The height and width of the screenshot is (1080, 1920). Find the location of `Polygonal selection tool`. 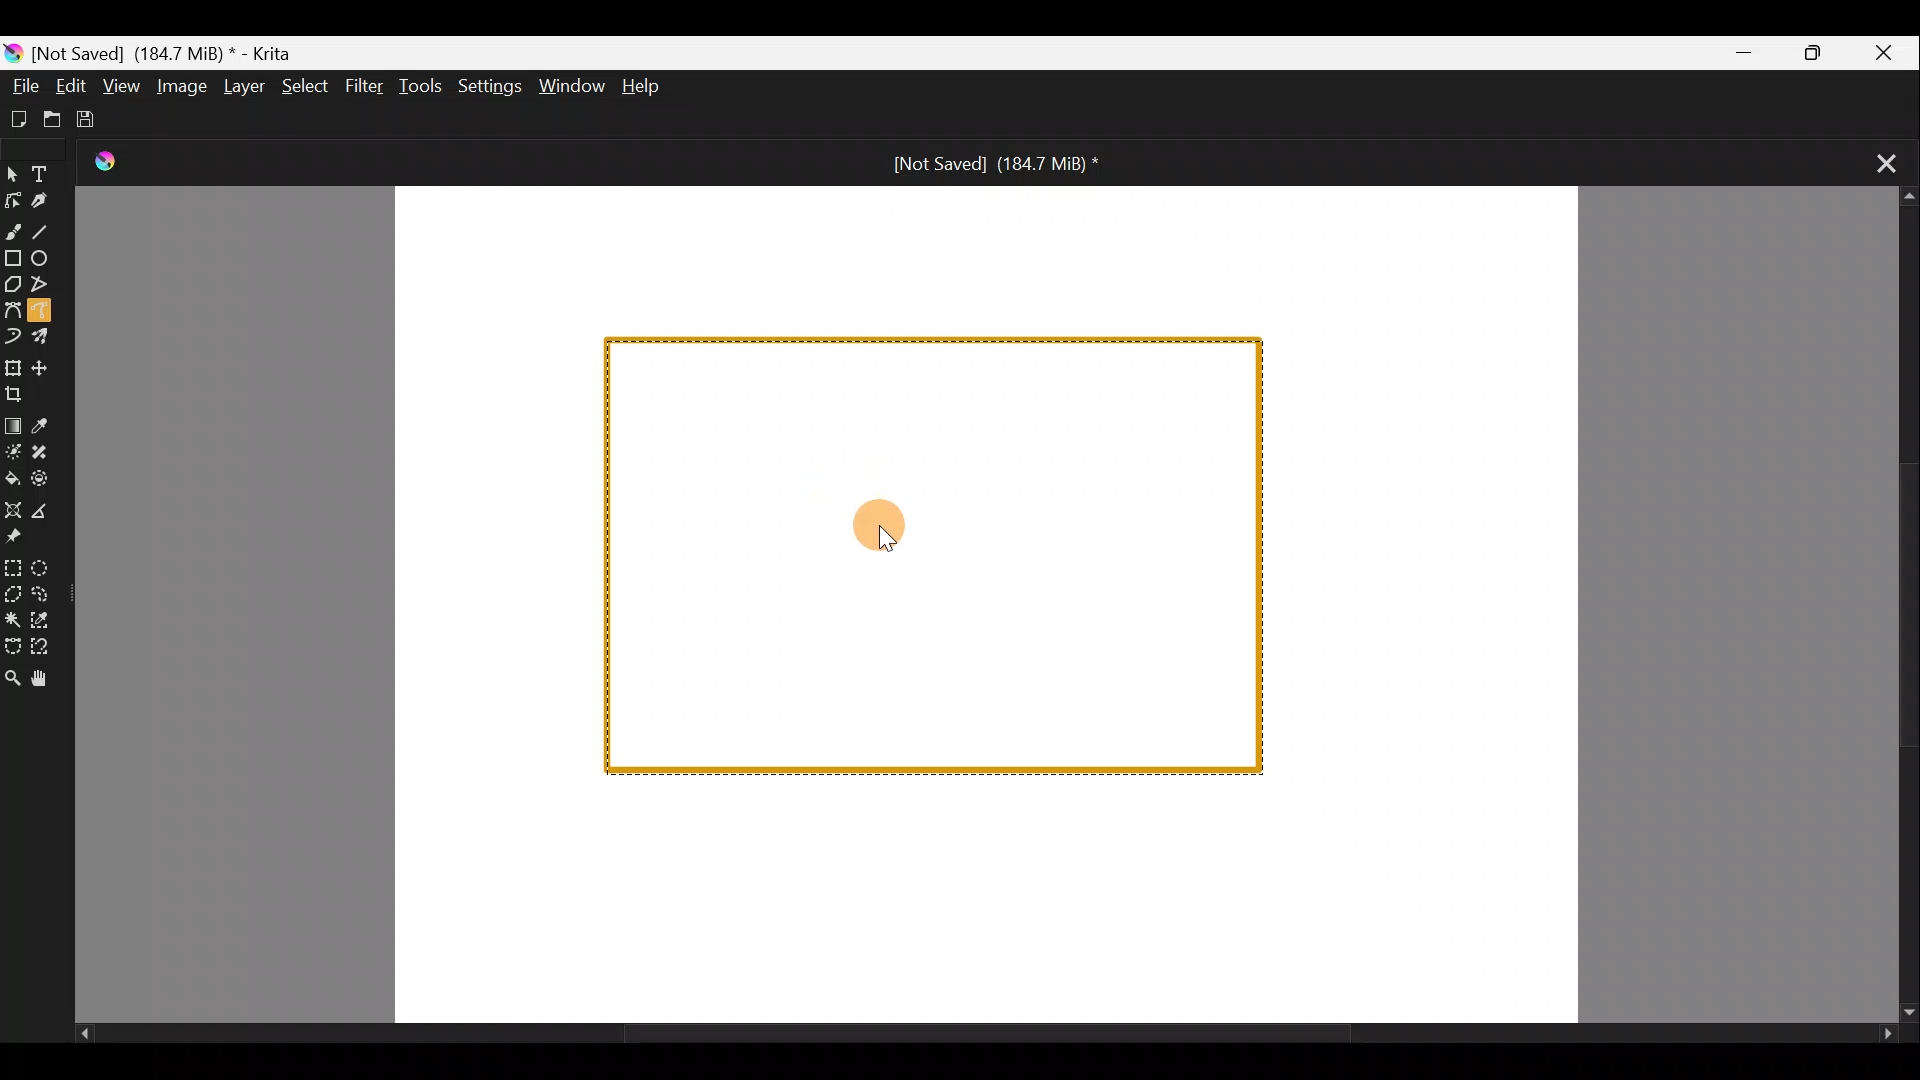

Polygonal selection tool is located at coordinates (12, 596).